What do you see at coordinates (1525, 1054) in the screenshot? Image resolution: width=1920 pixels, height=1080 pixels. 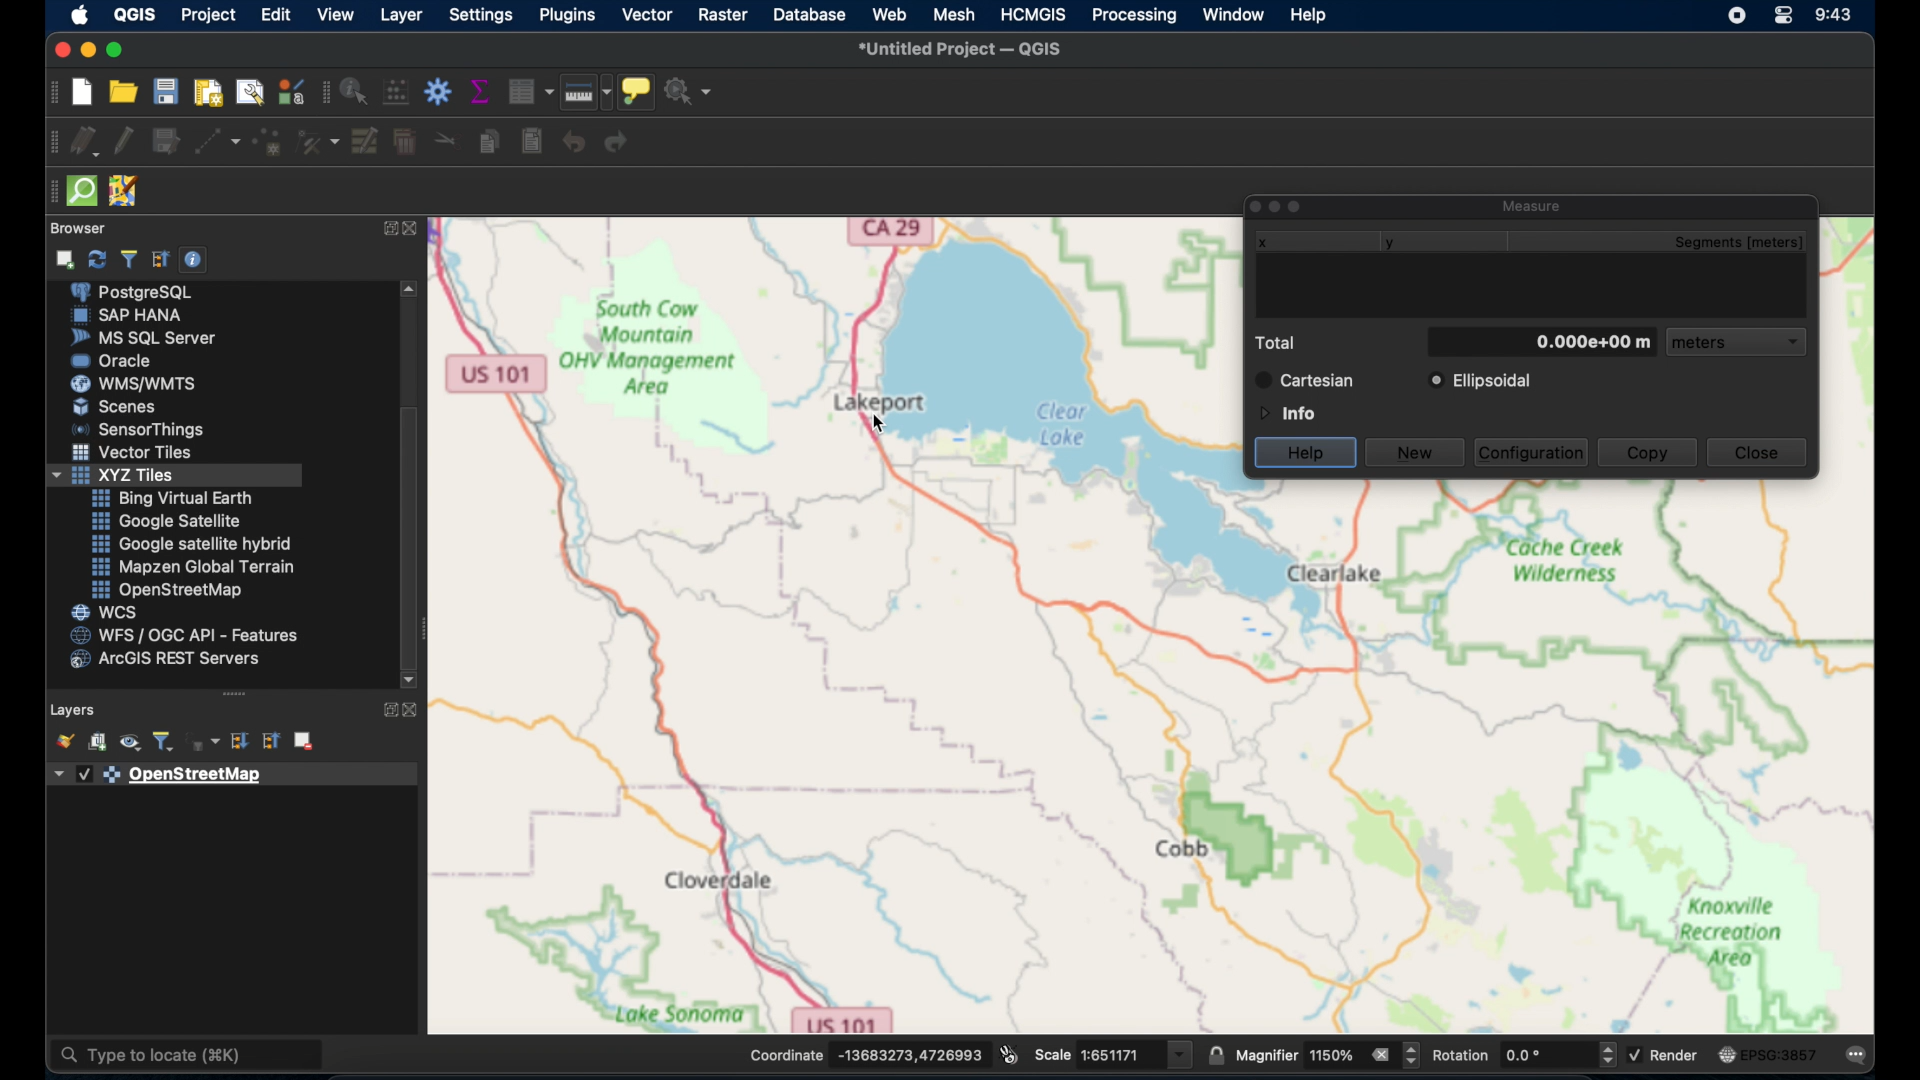 I see `rotation` at bounding box center [1525, 1054].